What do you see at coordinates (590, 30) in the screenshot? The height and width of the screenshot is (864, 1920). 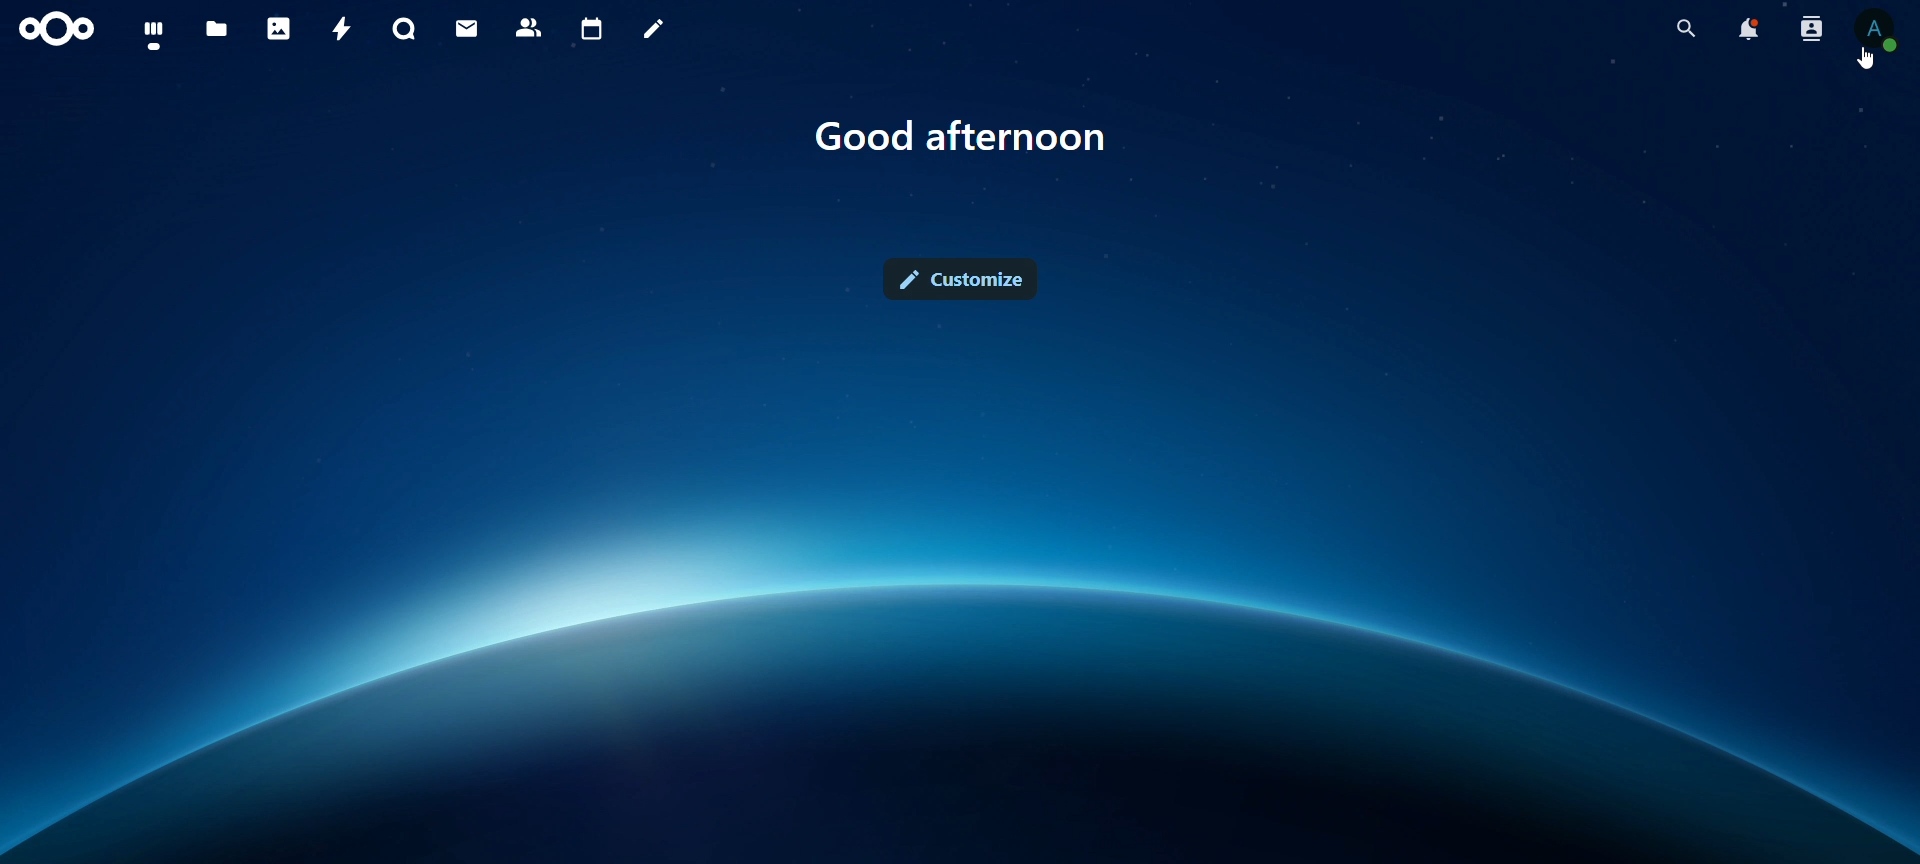 I see `calendar` at bounding box center [590, 30].